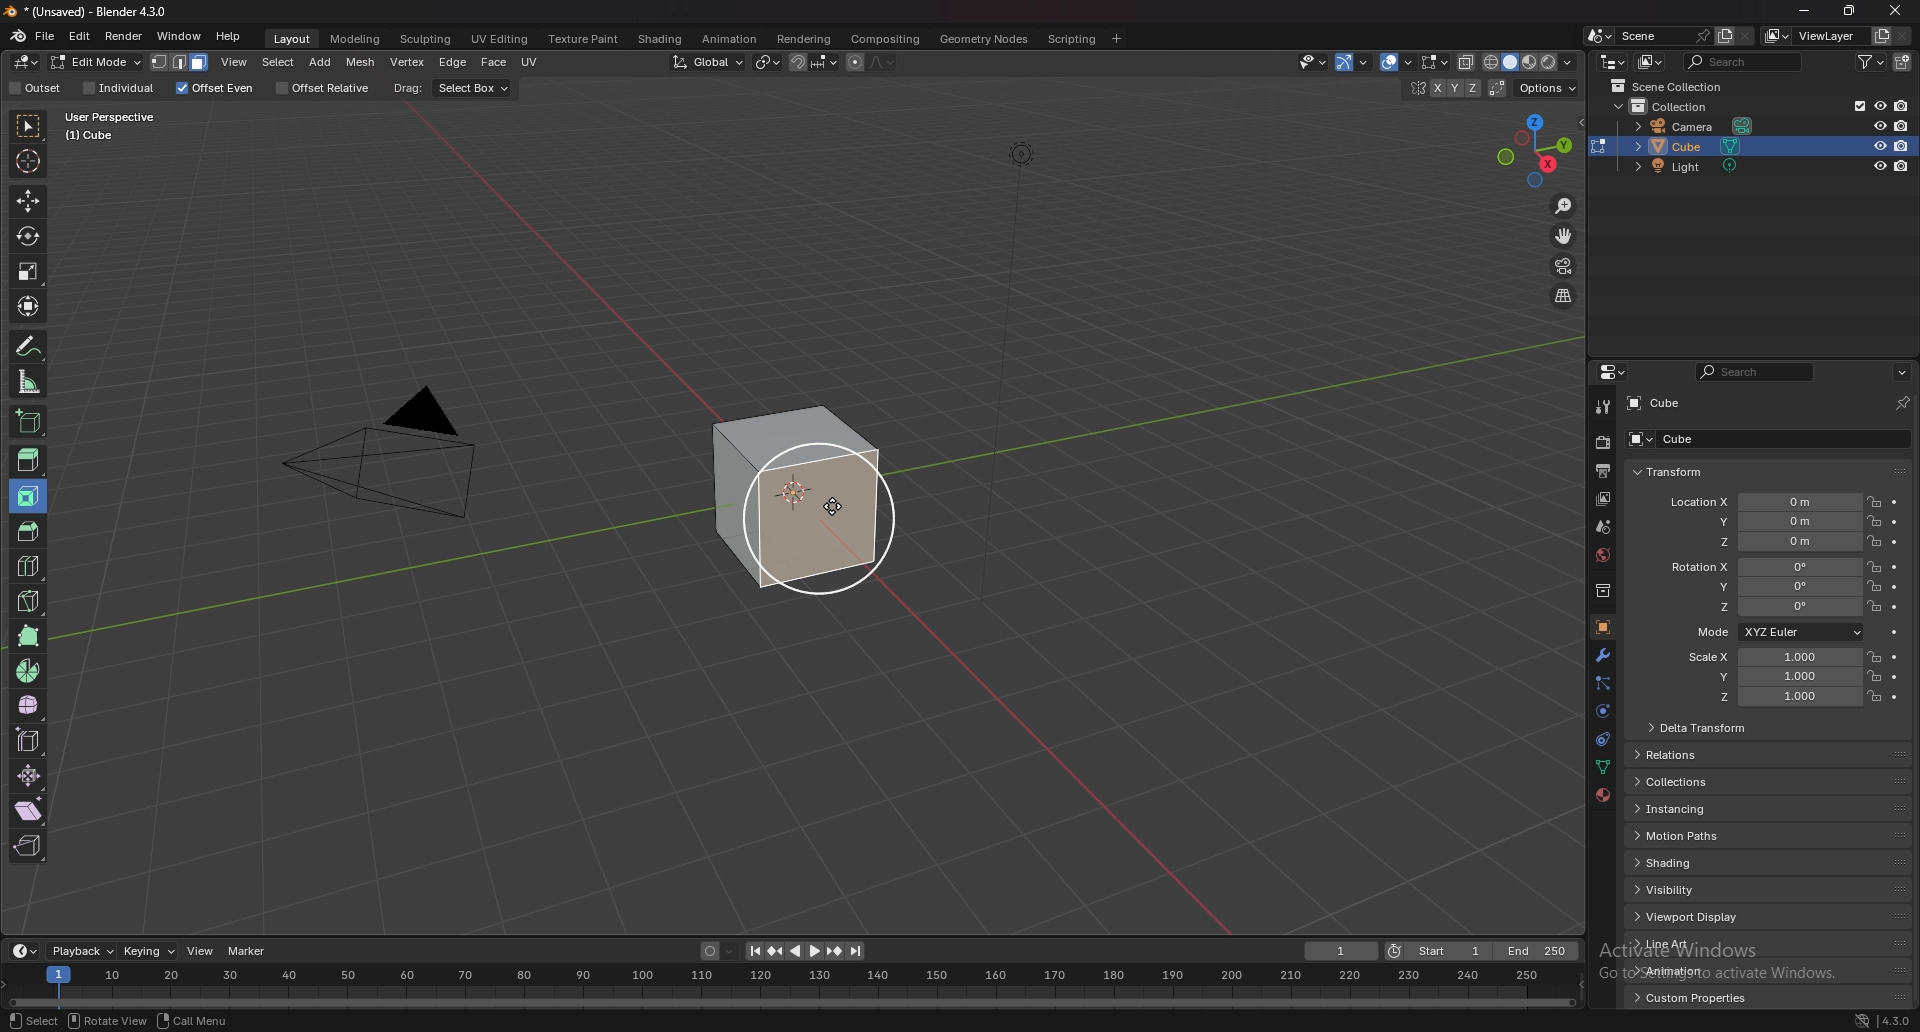 Image resolution: width=1920 pixels, height=1032 pixels. Describe the element at coordinates (1604, 655) in the screenshot. I see `modifier` at that location.